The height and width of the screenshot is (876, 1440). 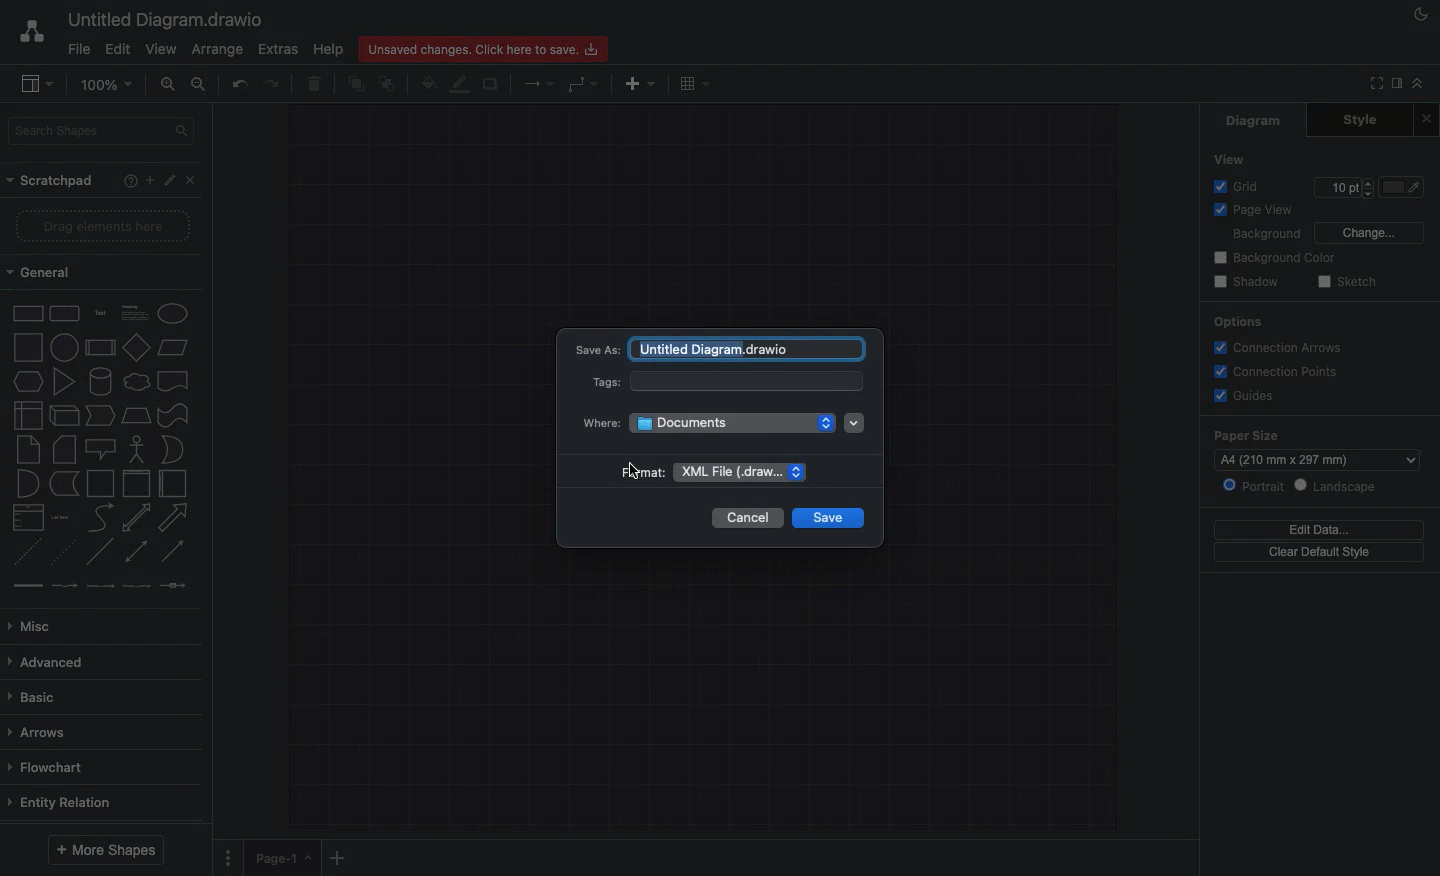 I want to click on Page view, so click(x=1255, y=211).